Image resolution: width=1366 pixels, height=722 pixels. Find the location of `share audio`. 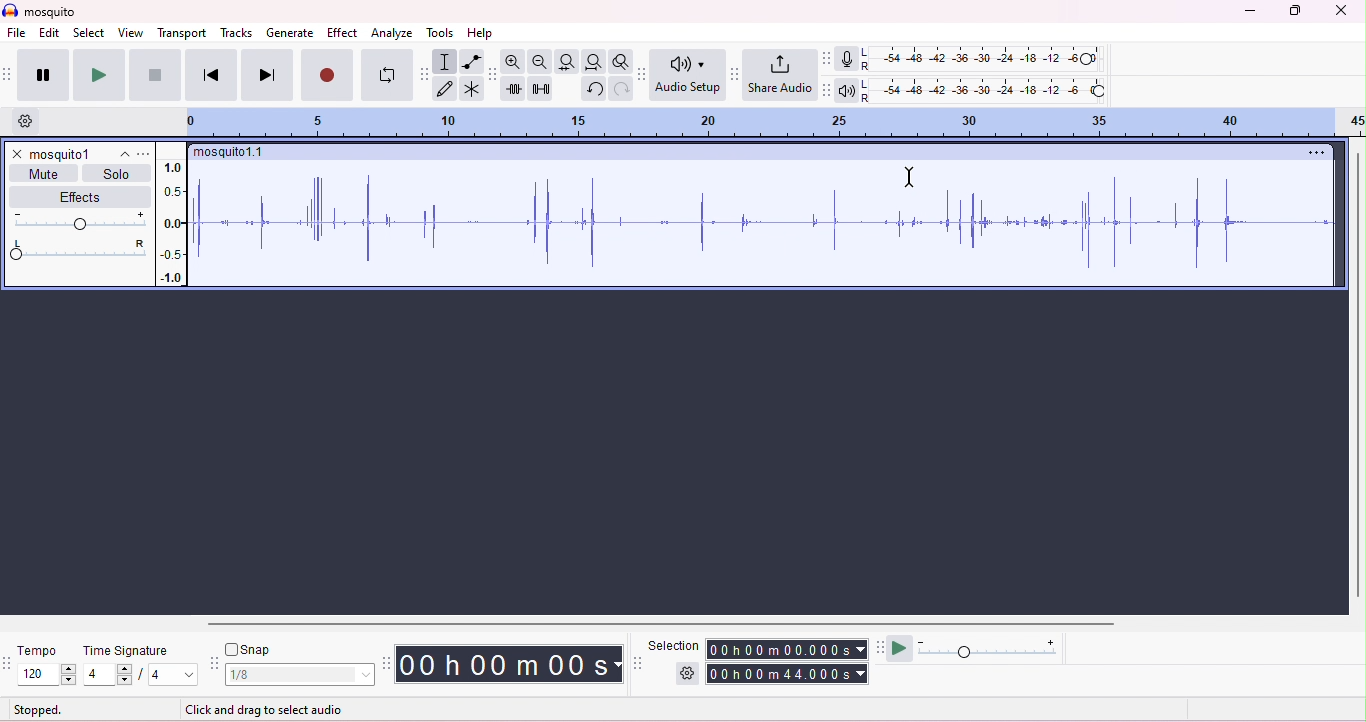

share audio is located at coordinates (779, 73).